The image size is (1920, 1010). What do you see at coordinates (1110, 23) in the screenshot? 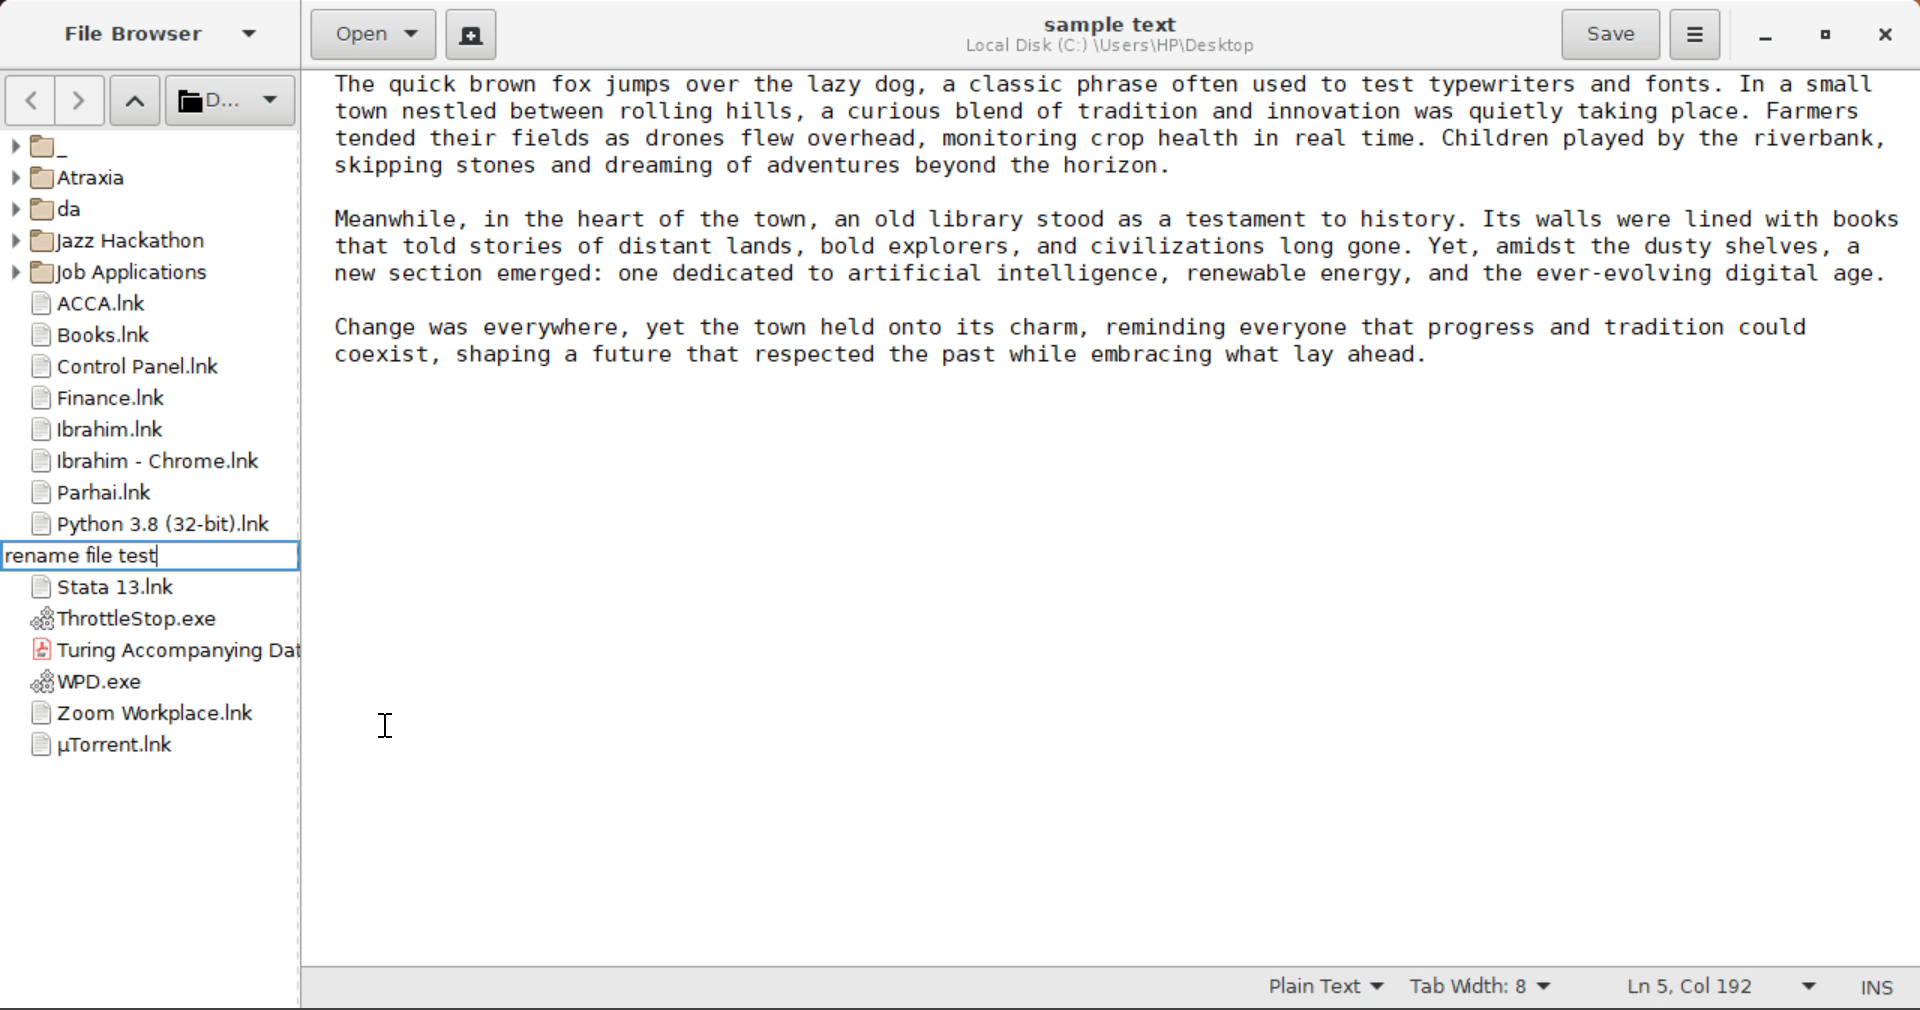
I see `sample text File Name` at bounding box center [1110, 23].